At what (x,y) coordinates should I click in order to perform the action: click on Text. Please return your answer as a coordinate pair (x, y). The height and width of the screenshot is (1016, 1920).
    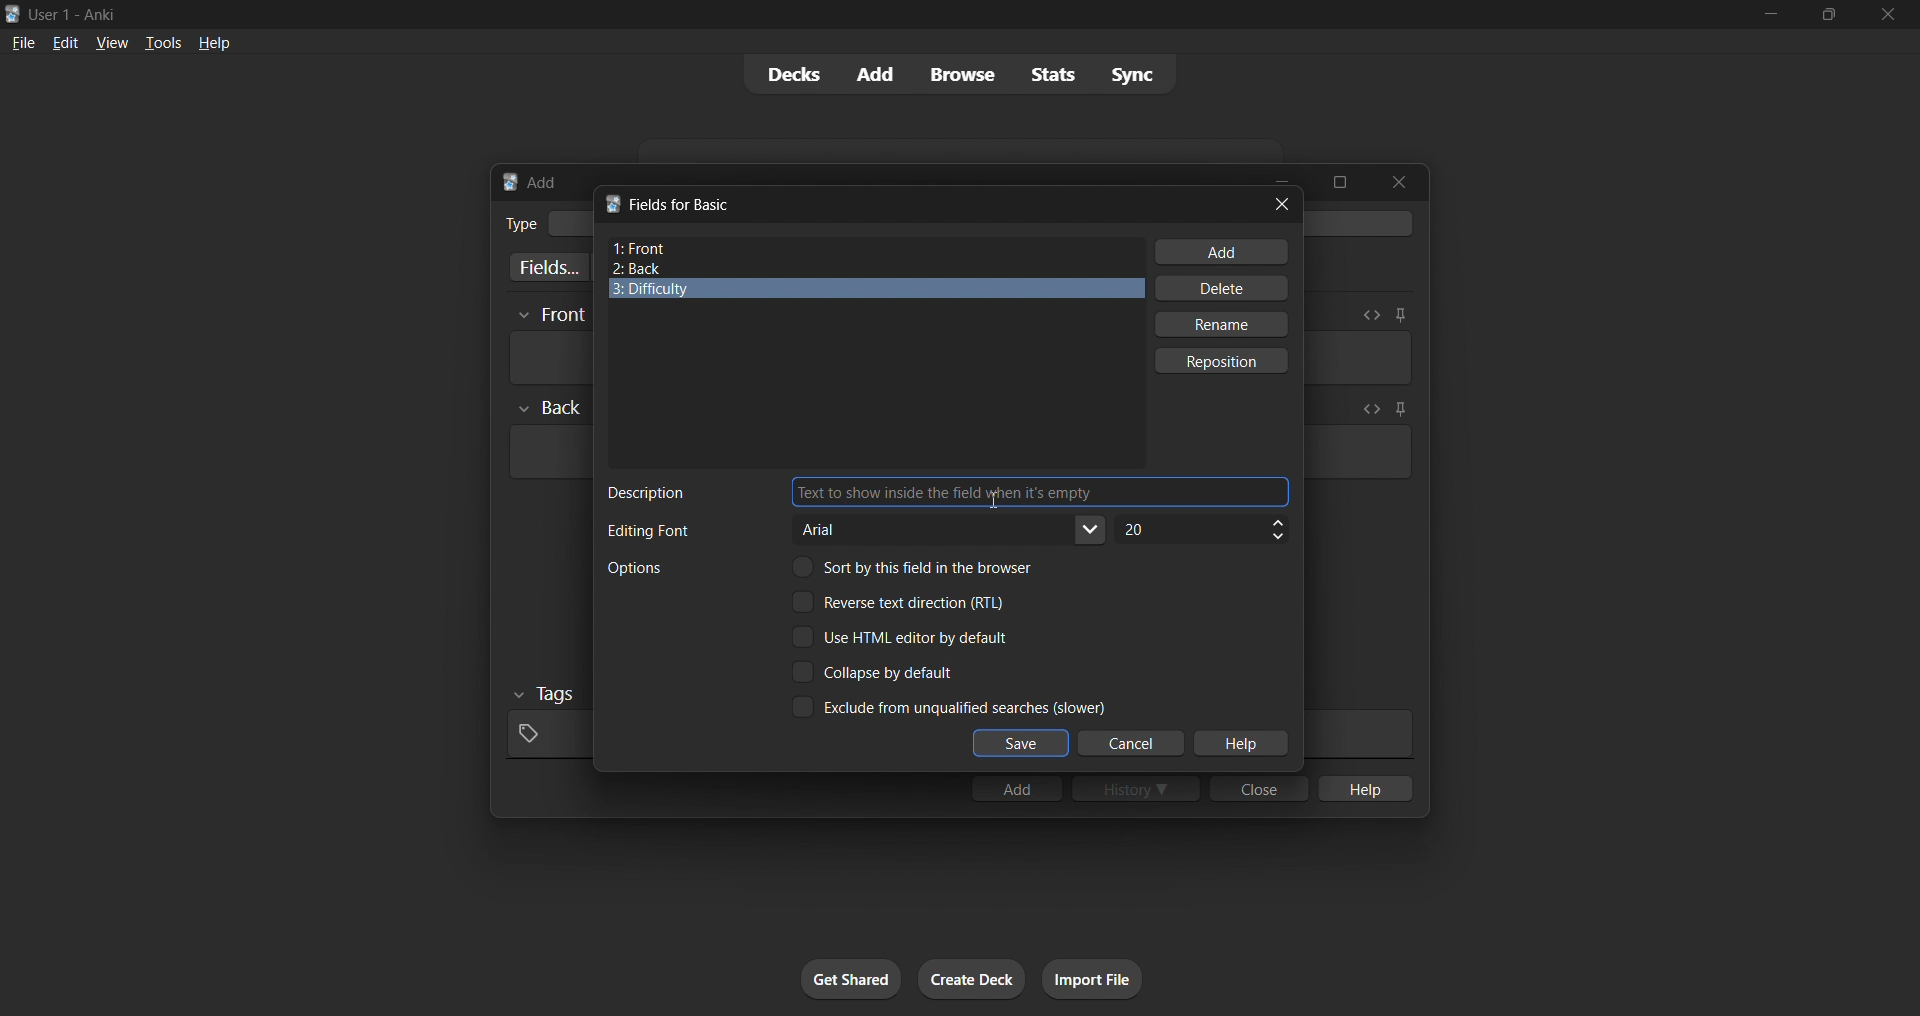
    Looking at the image, I should click on (647, 493).